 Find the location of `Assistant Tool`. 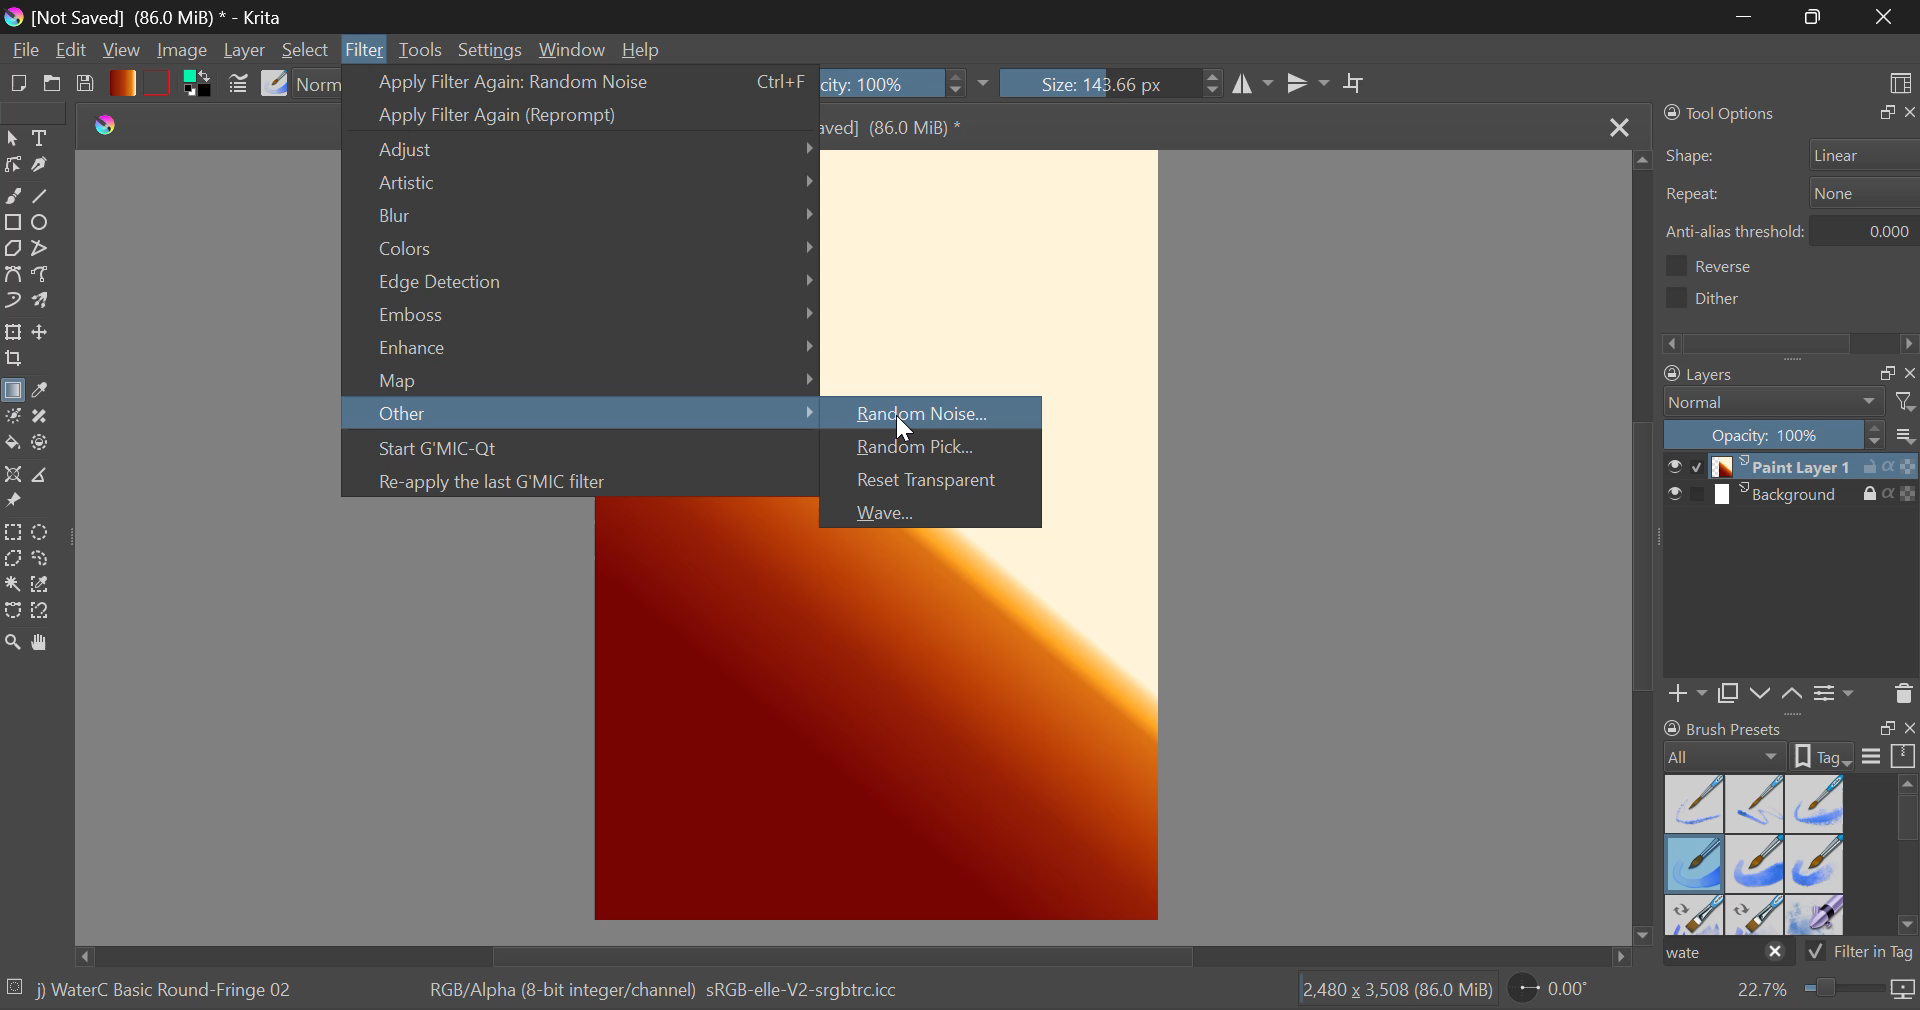

Assistant Tool is located at coordinates (14, 476).